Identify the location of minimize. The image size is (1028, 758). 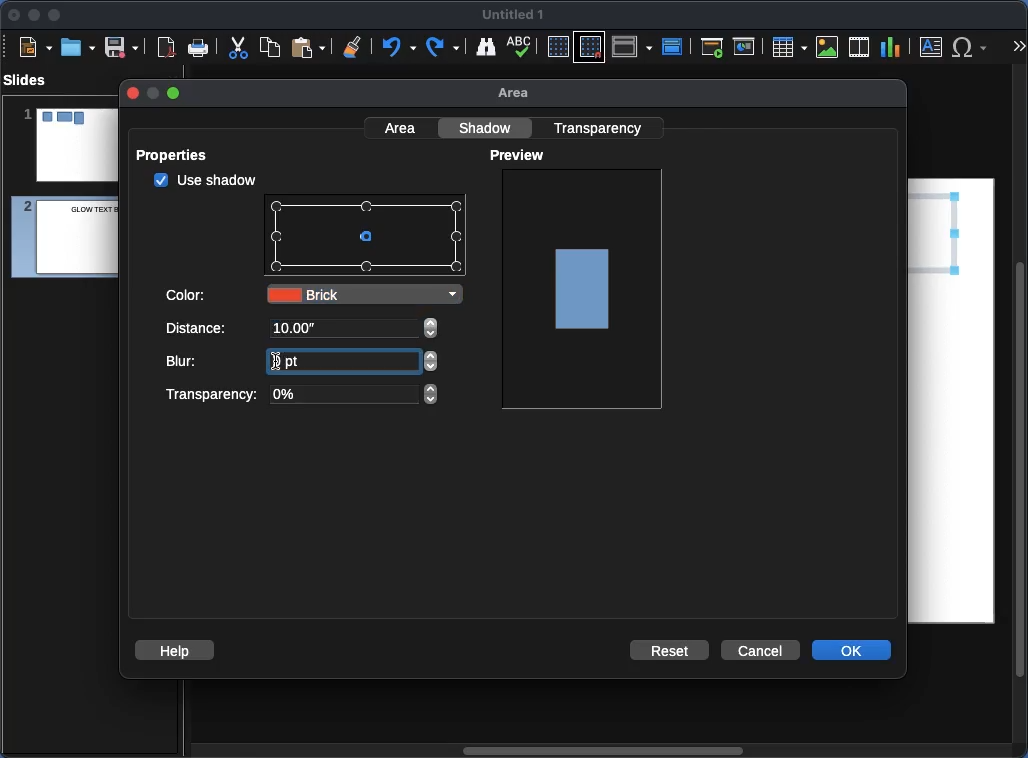
(151, 93).